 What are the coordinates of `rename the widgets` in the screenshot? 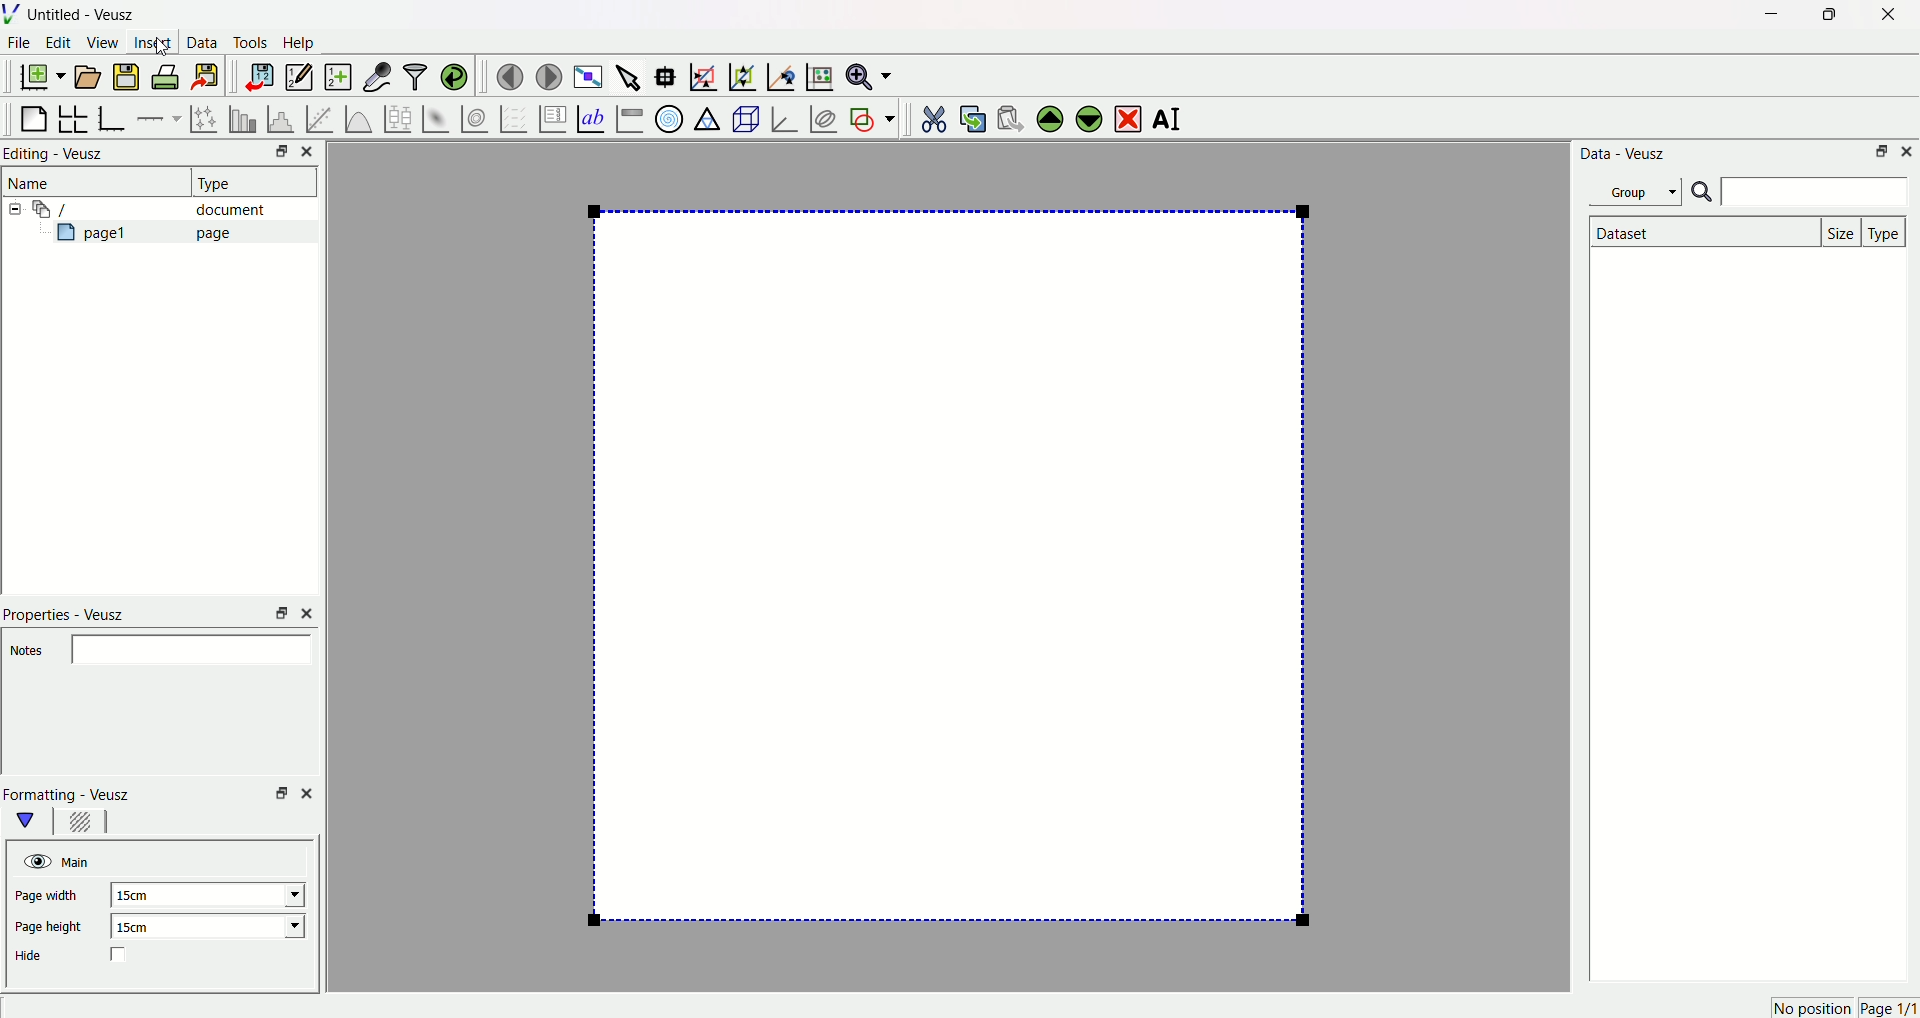 It's located at (1170, 120).